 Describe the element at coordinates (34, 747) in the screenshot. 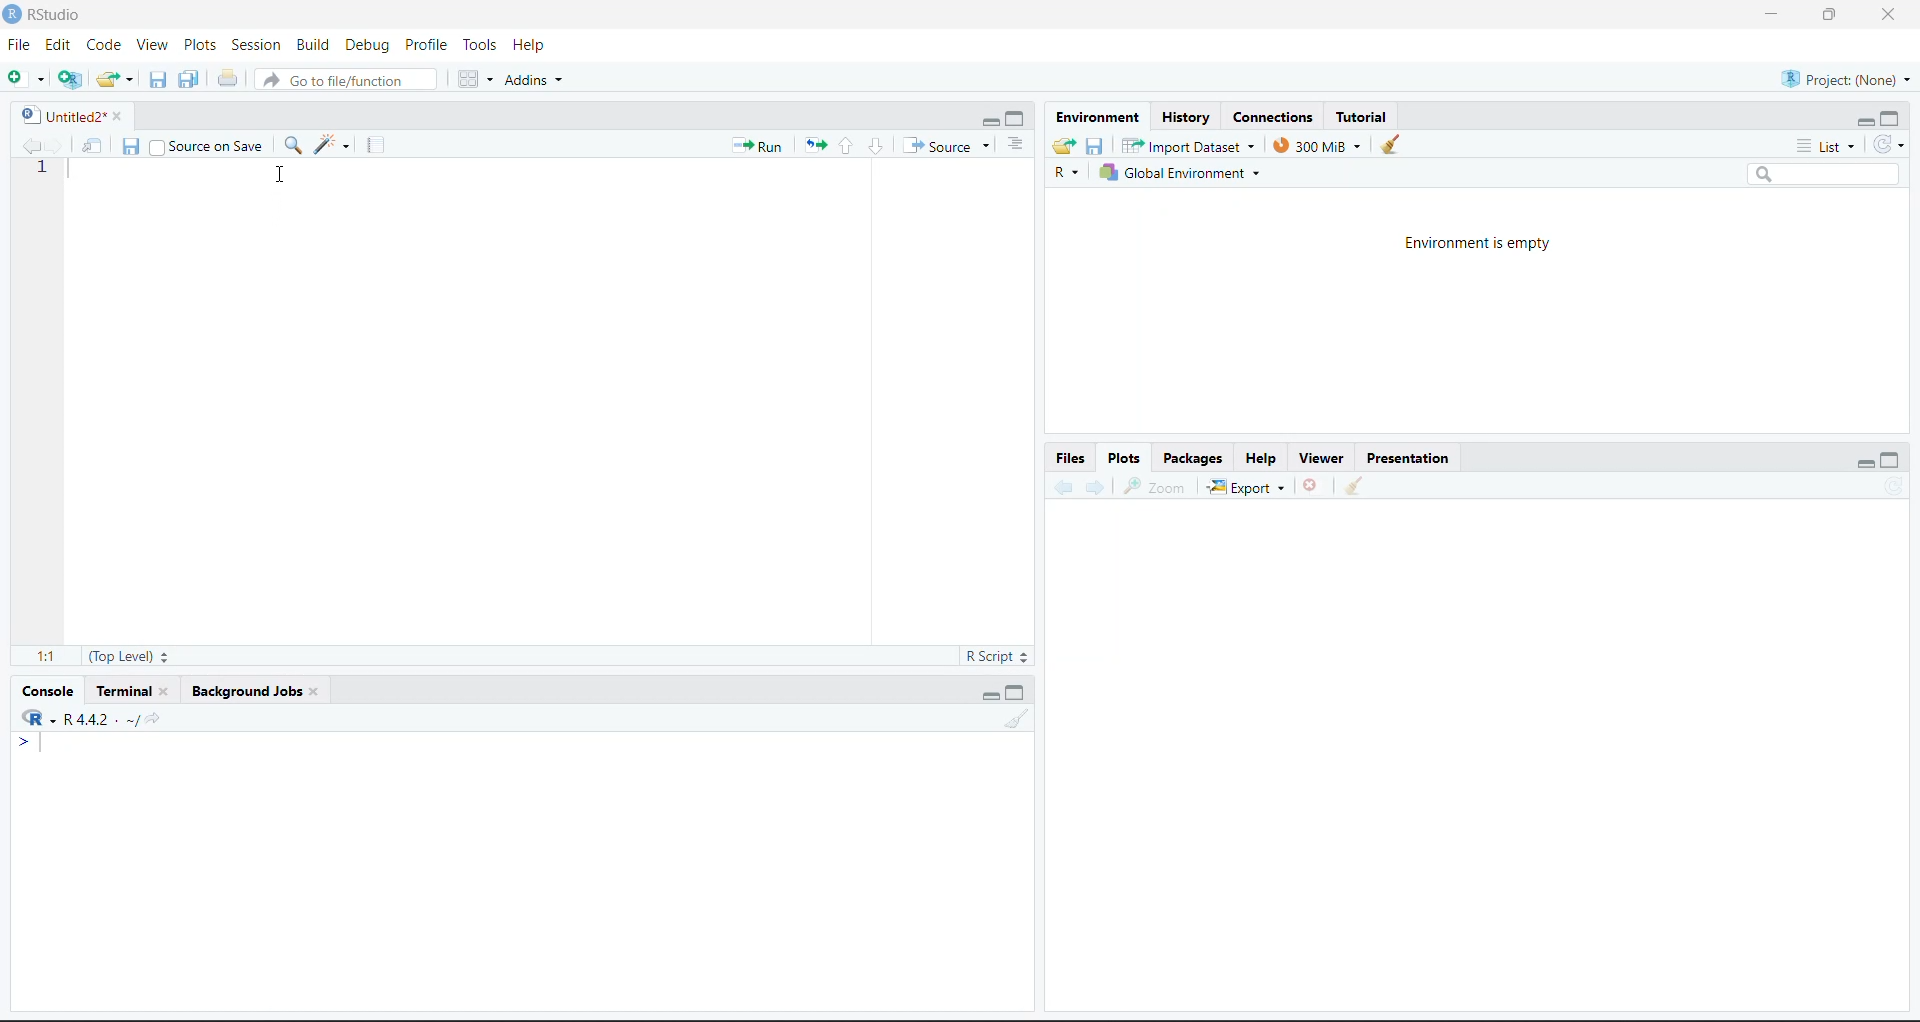

I see `typing cursor` at that location.